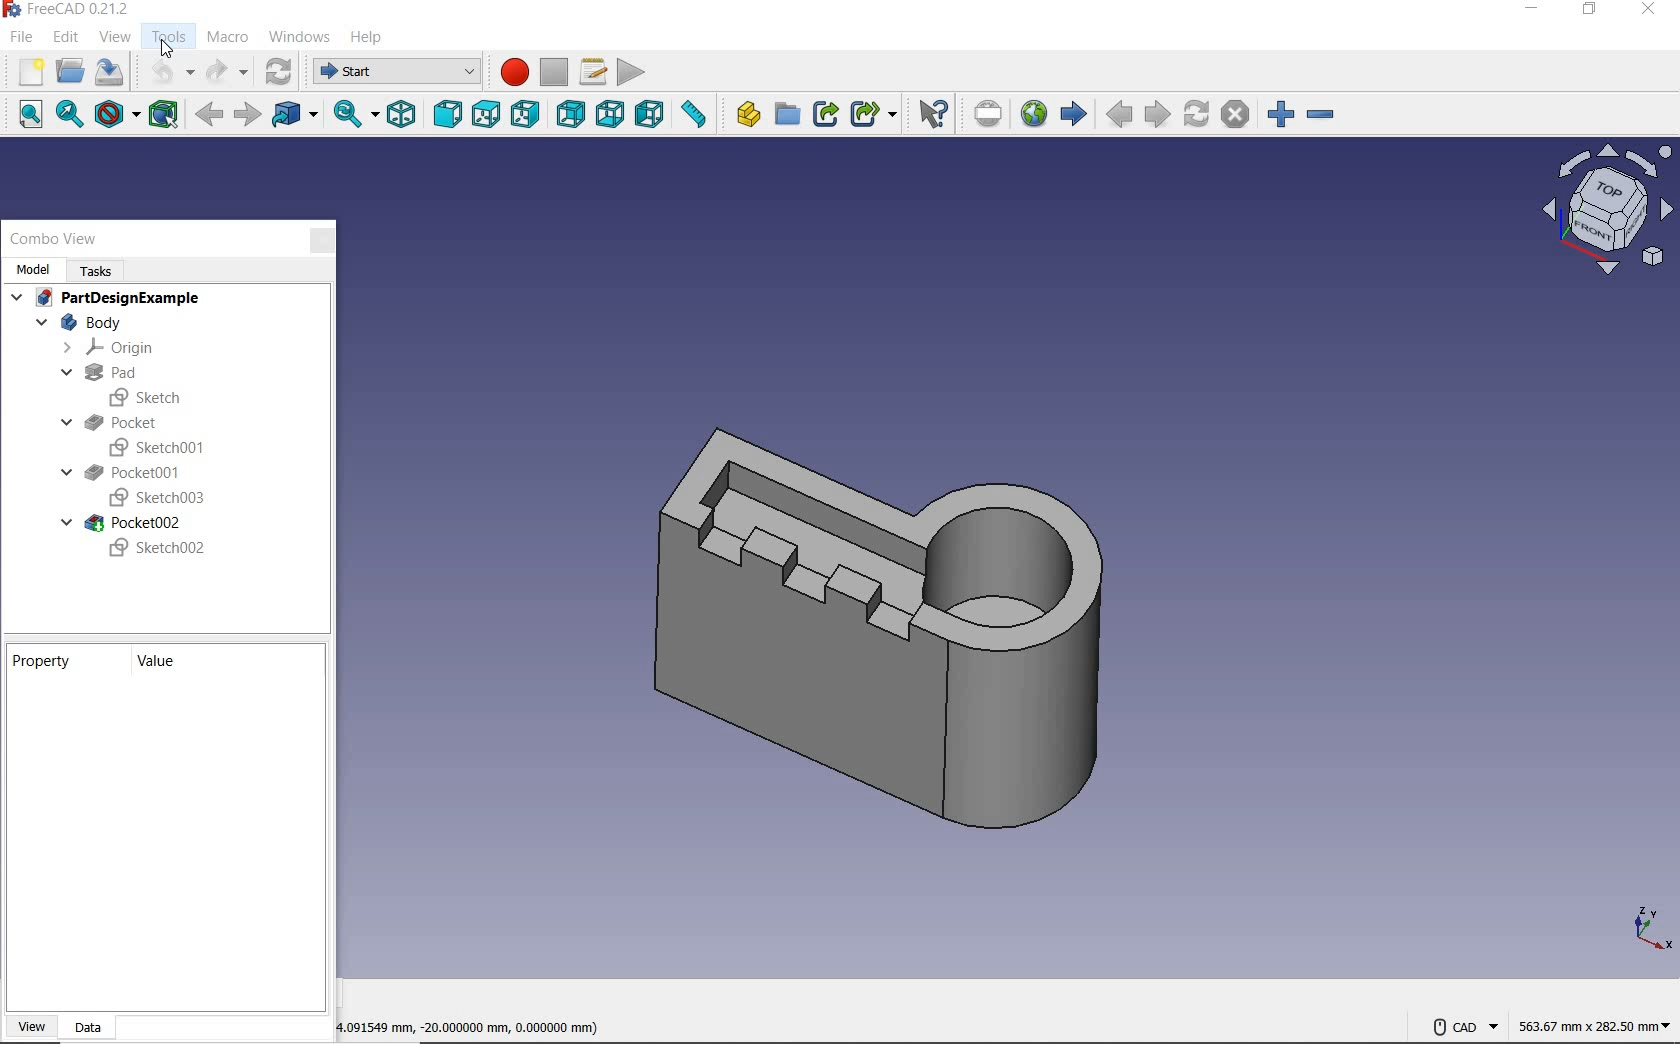 The image size is (1680, 1044). I want to click on Origin, so click(111, 348).